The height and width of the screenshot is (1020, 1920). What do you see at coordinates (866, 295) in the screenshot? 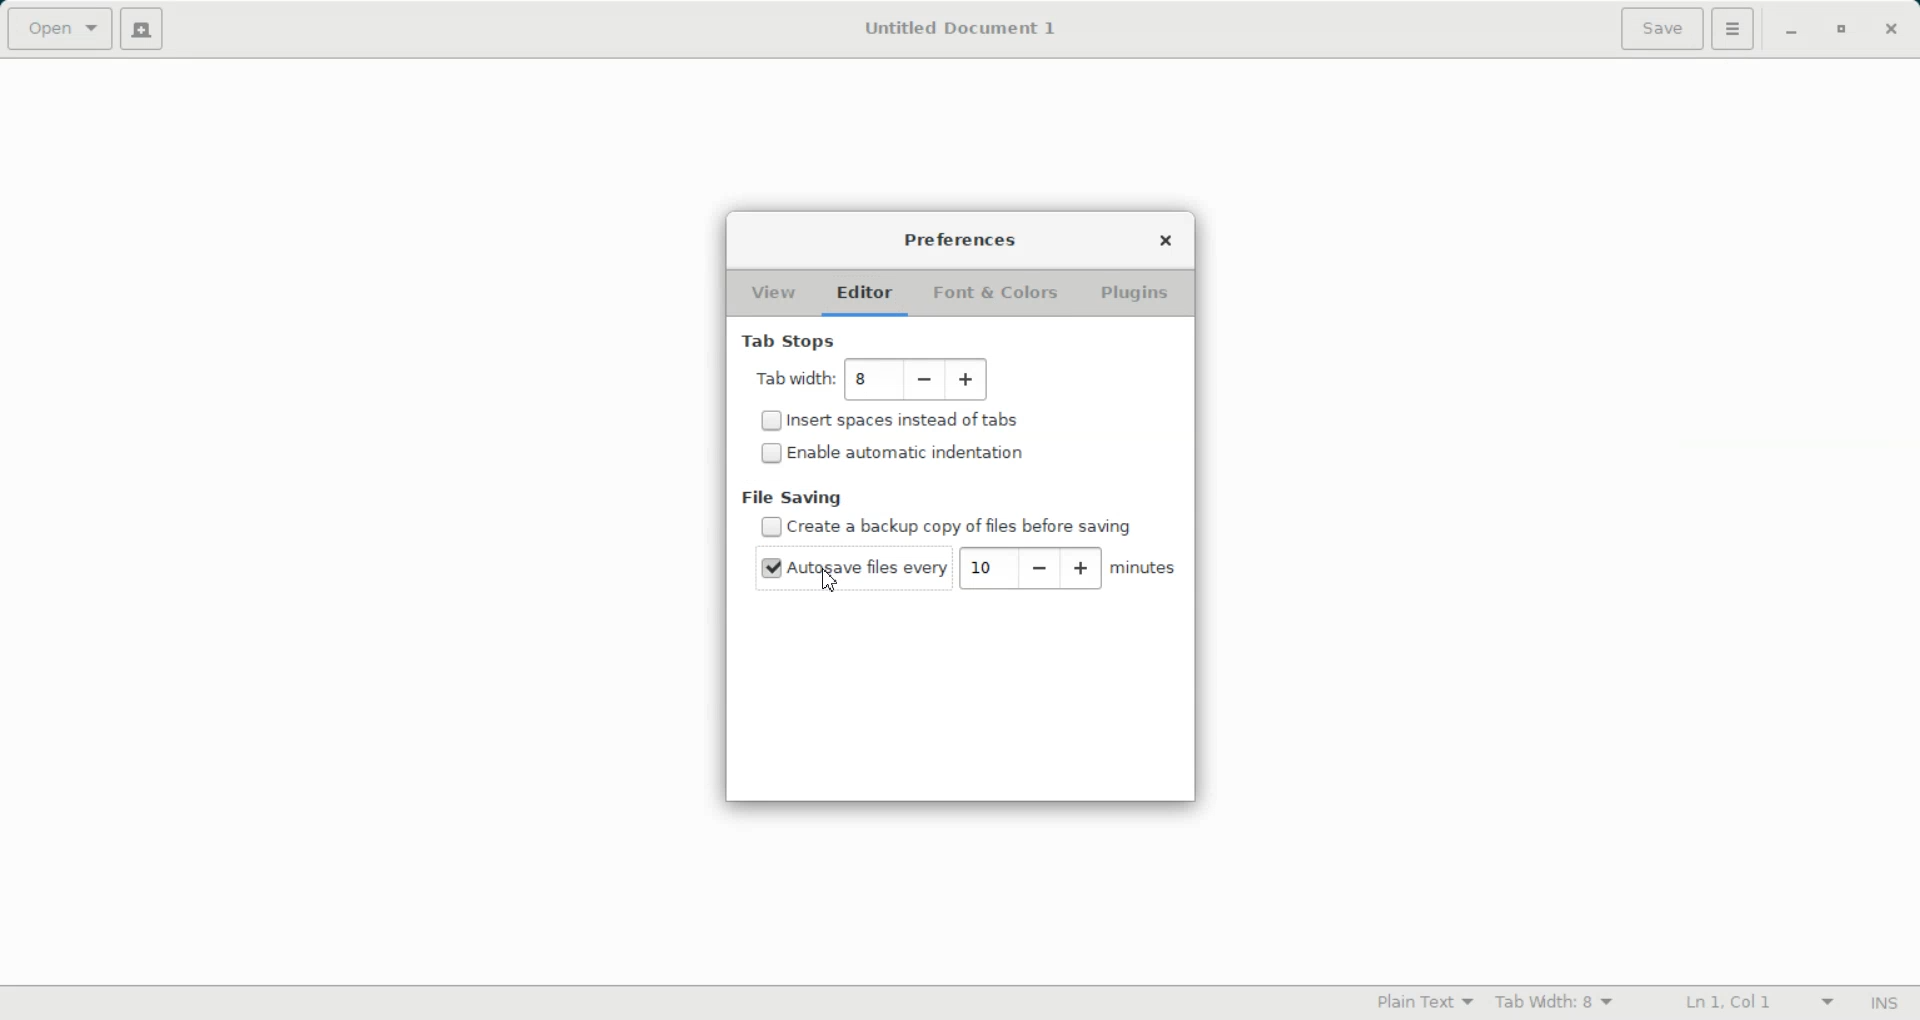
I see `Editor` at bounding box center [866, 295].